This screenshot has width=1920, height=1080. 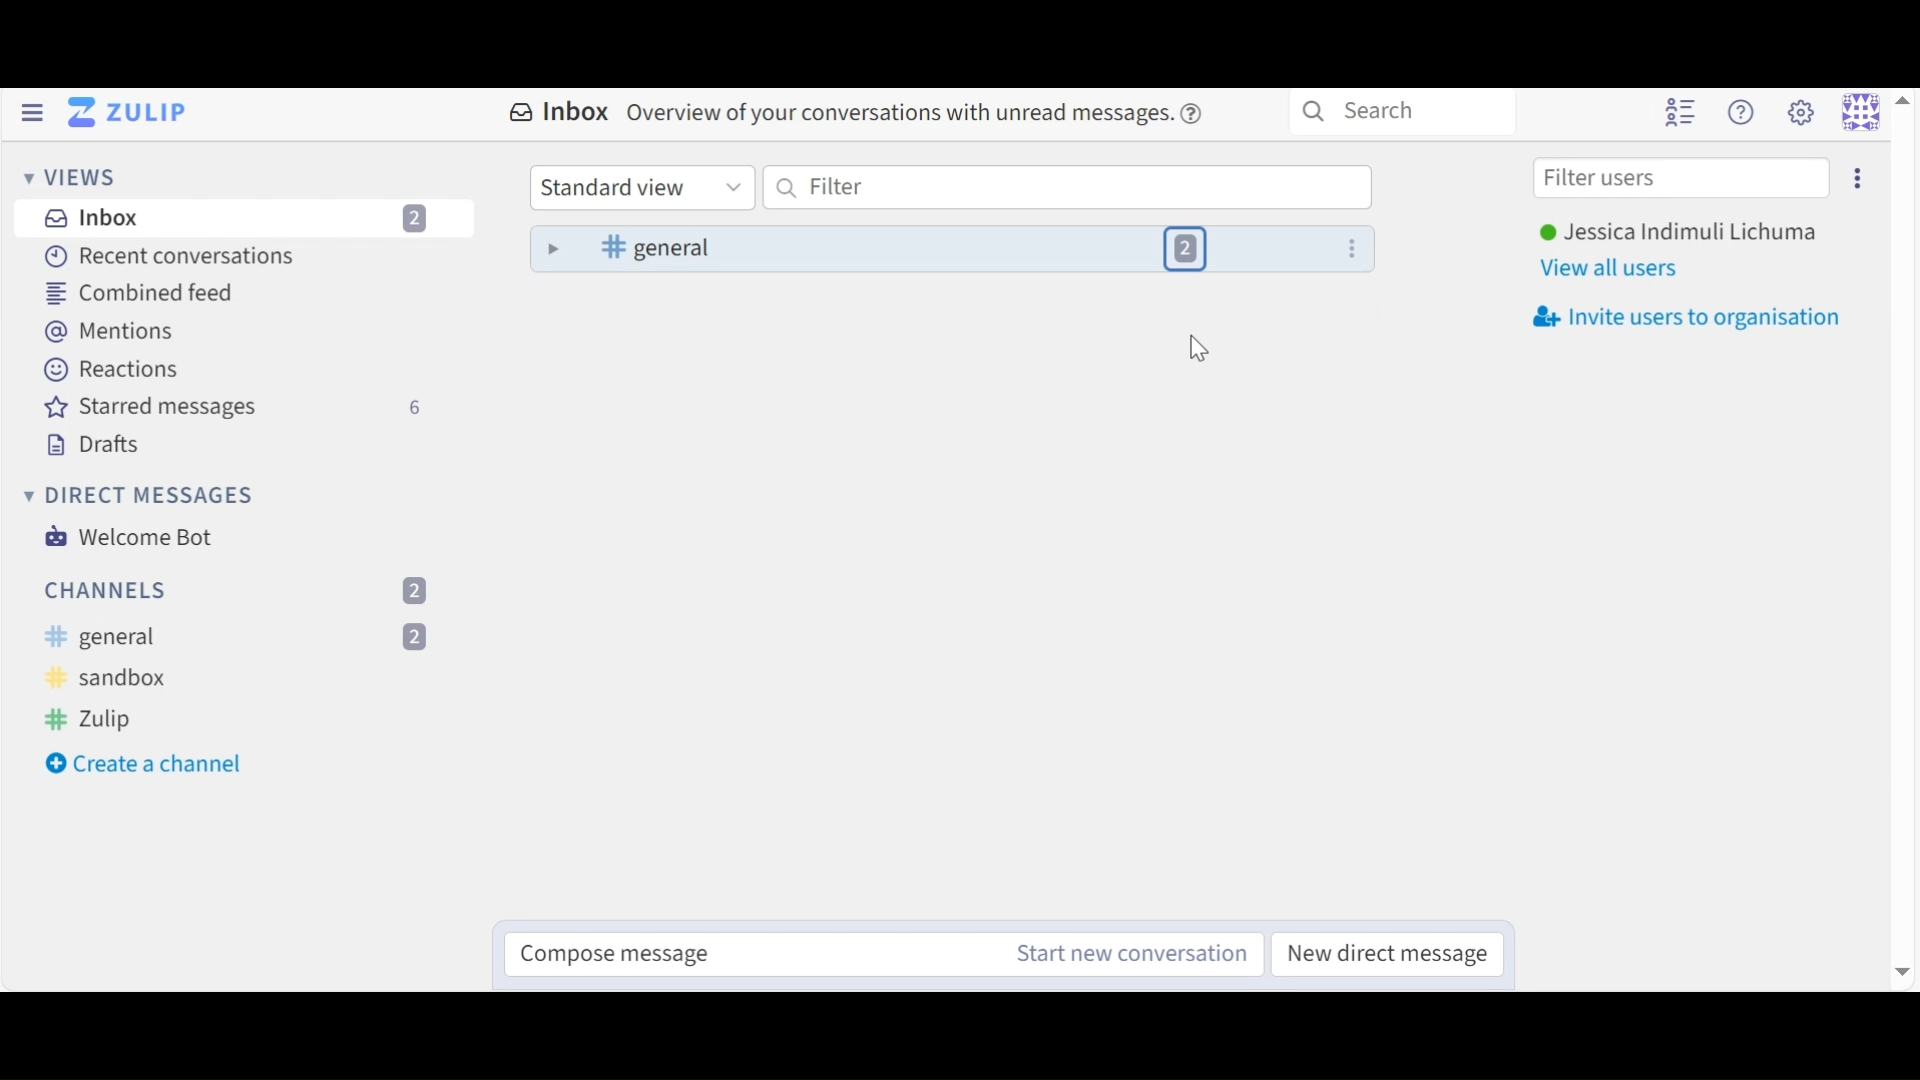 I want to click on Reactions, so click(x=112, y=368).